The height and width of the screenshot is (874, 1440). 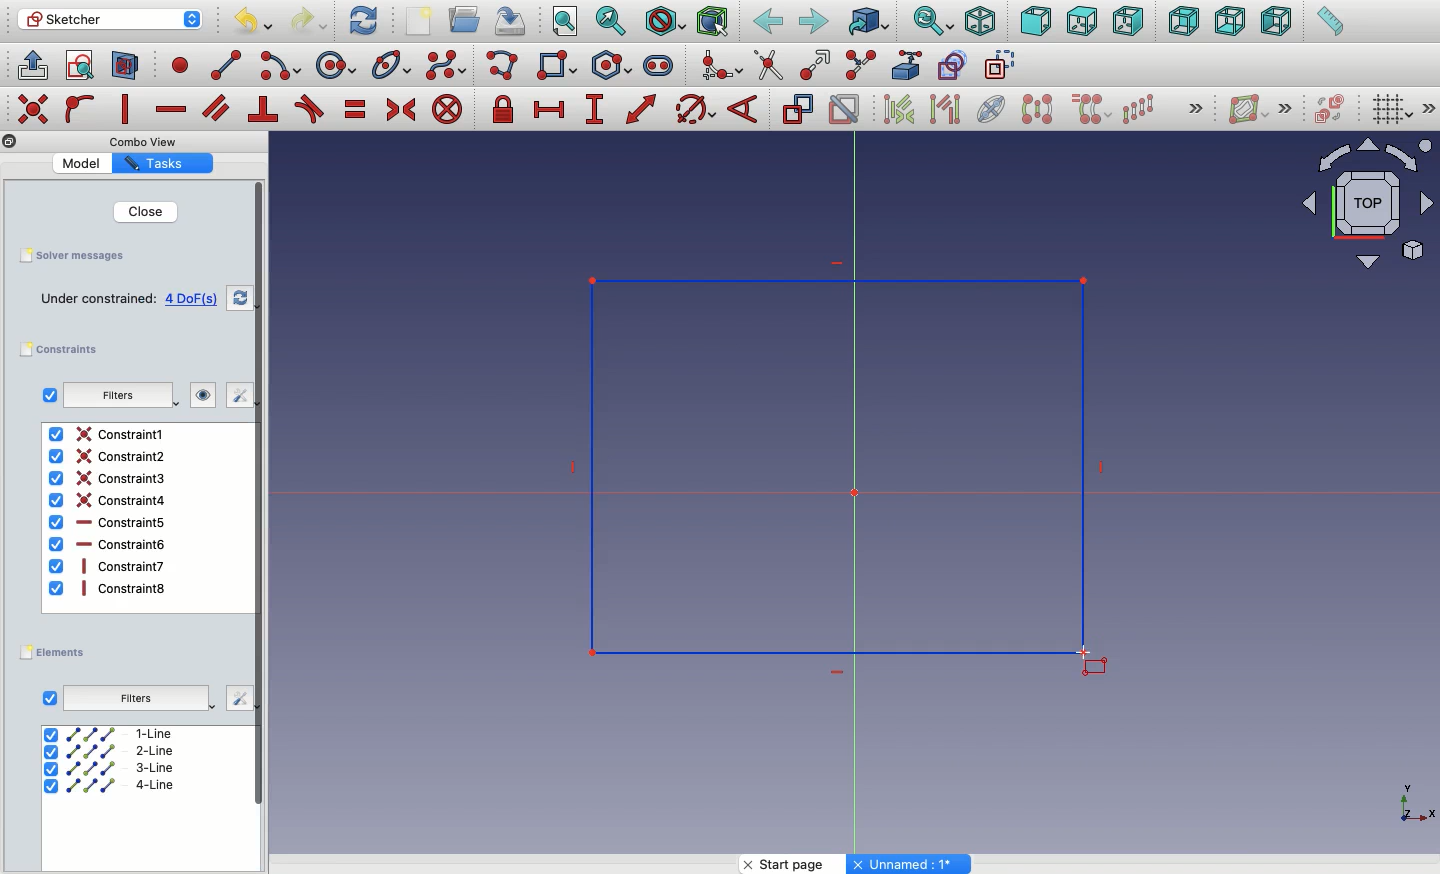 I want to click on Show hide B spline information layer, so click(x=1250, y=109).